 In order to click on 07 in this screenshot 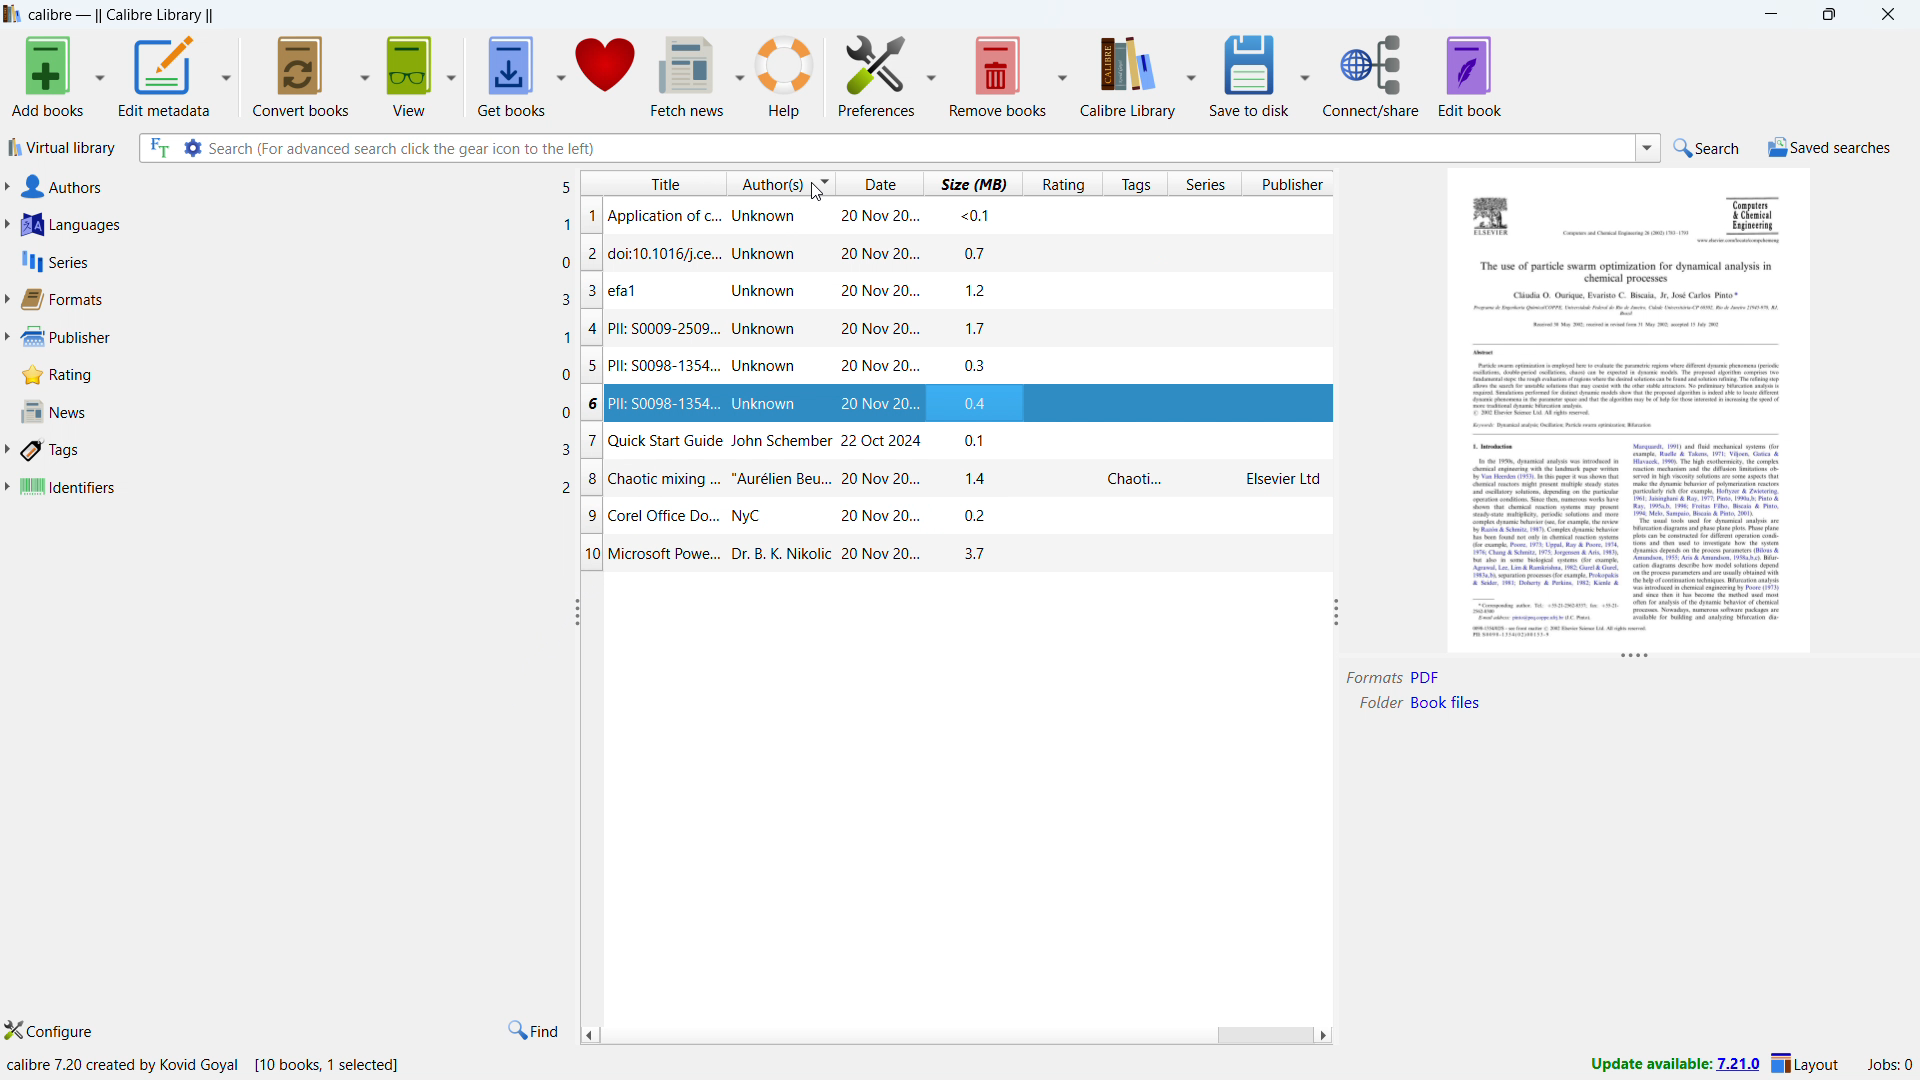, I will do `click(976, 253)`.